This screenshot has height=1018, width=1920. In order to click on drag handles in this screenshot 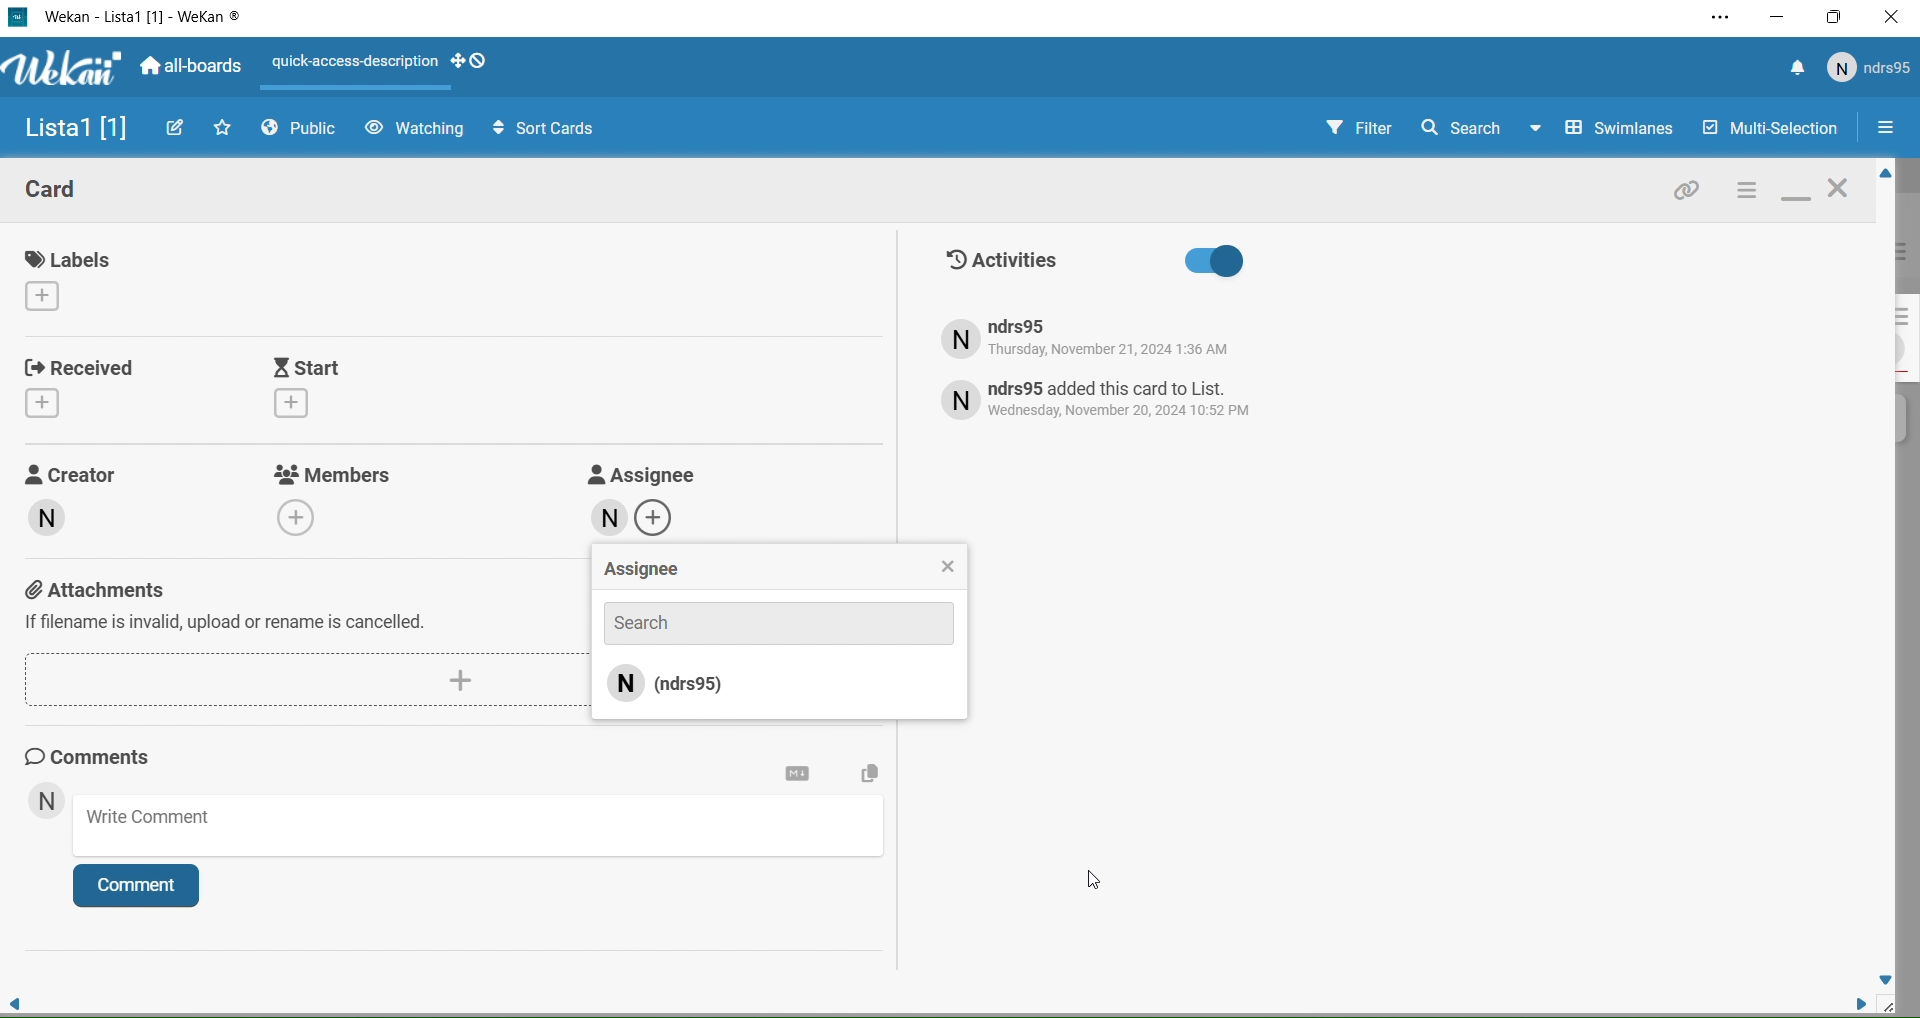, I will do `click(471, 62)`.